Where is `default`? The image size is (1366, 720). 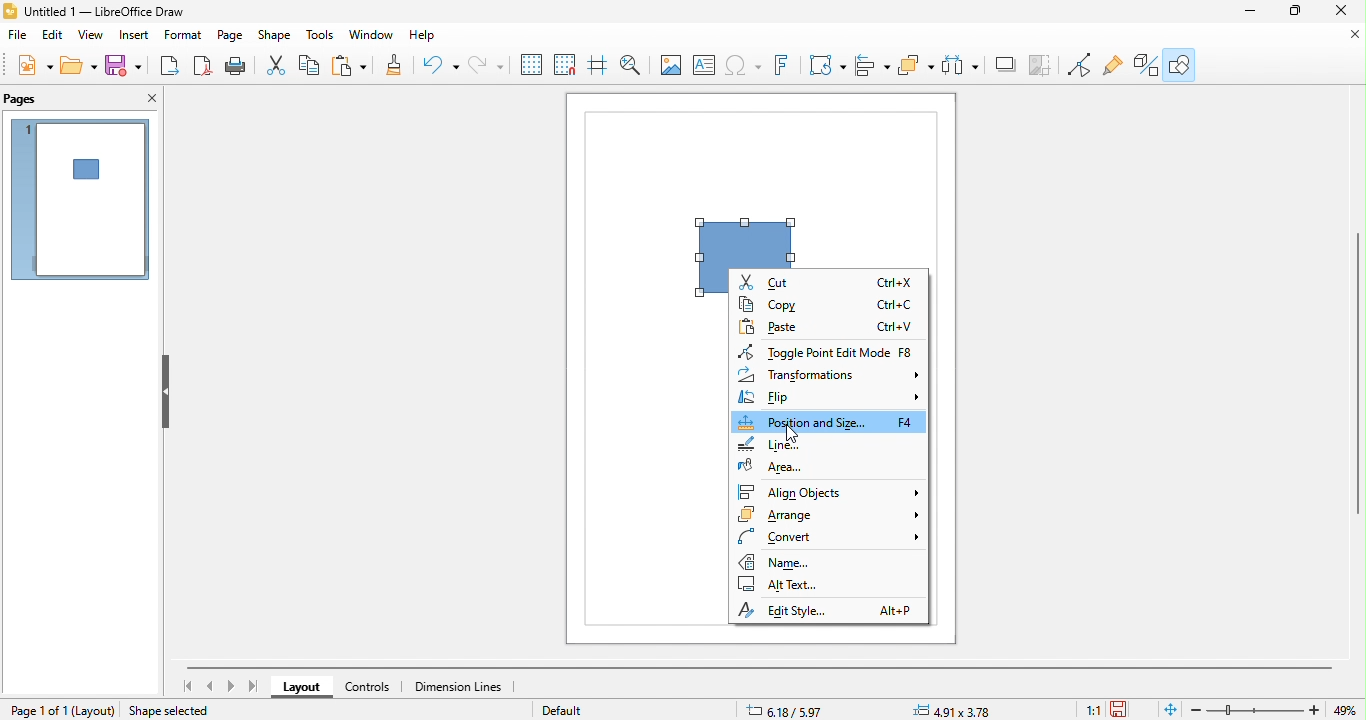 default is located at coordinates (575, 709).